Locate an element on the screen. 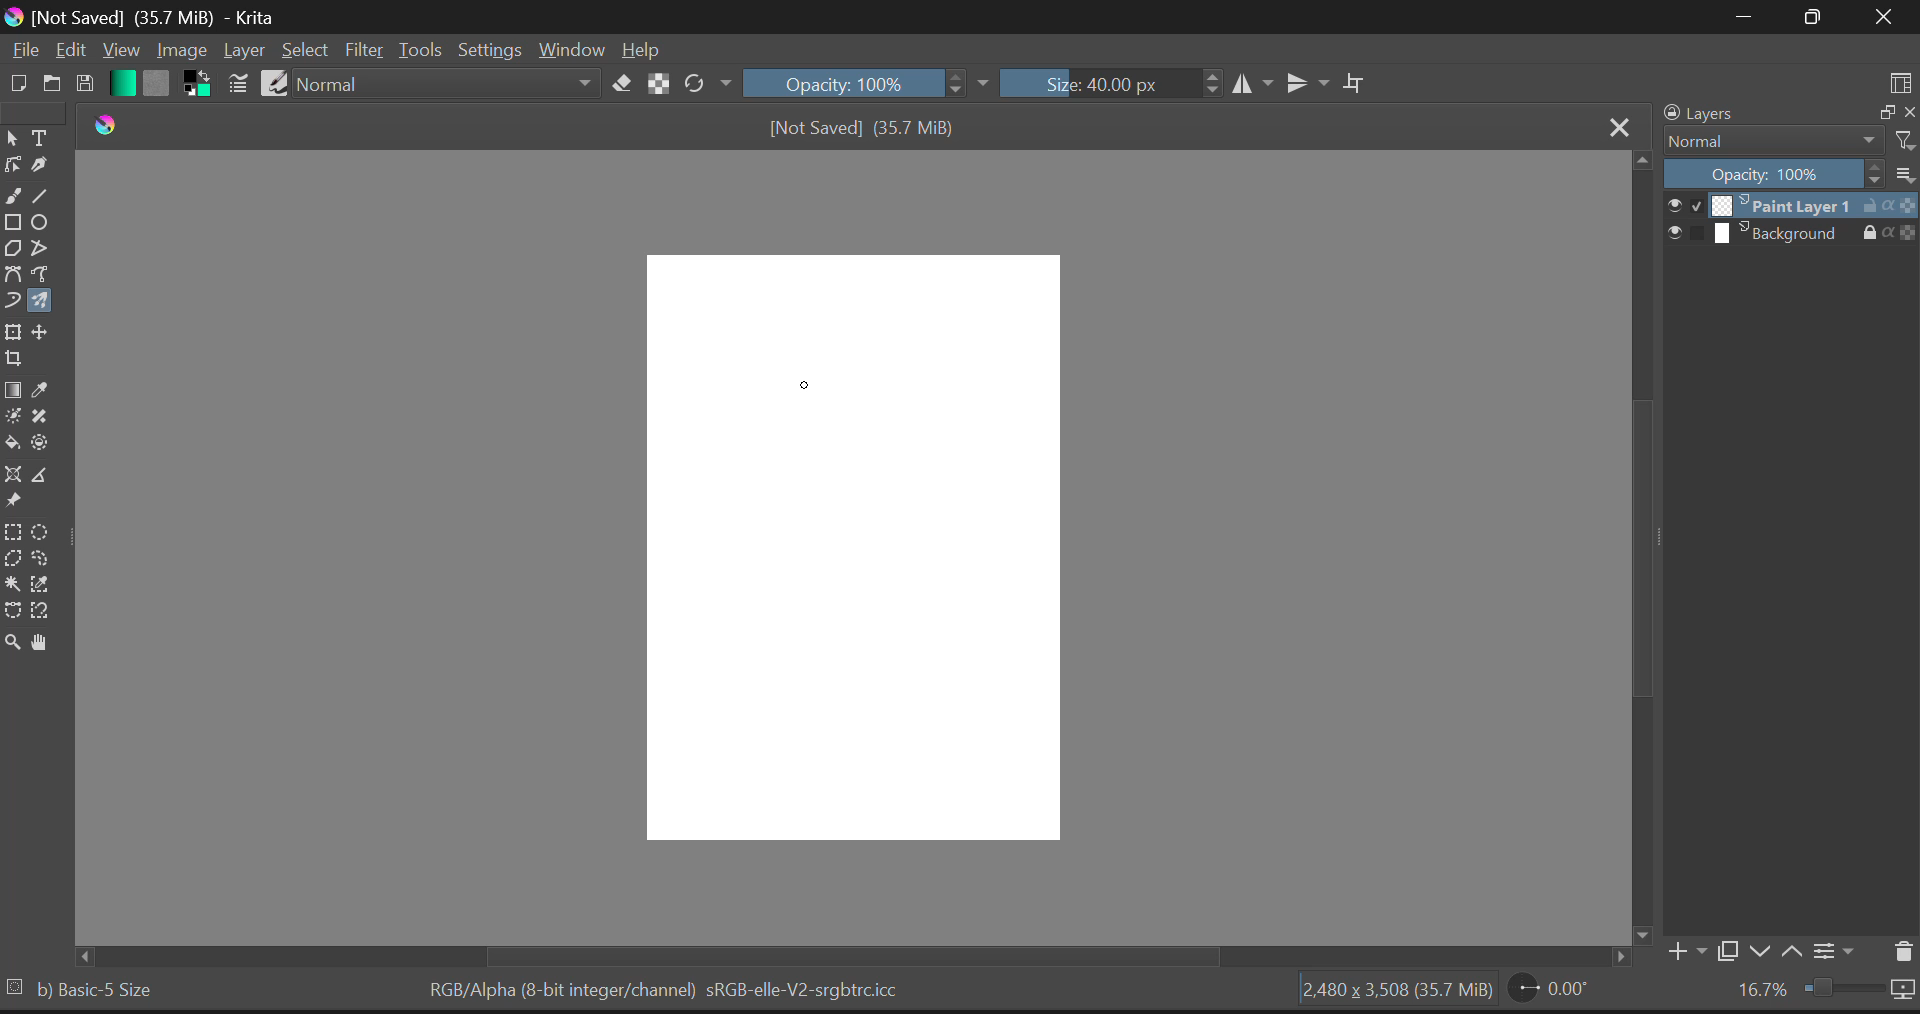 The height and width of the screenshot is (1014, 1920). 16.7% is located at coordinates (1818, 994).